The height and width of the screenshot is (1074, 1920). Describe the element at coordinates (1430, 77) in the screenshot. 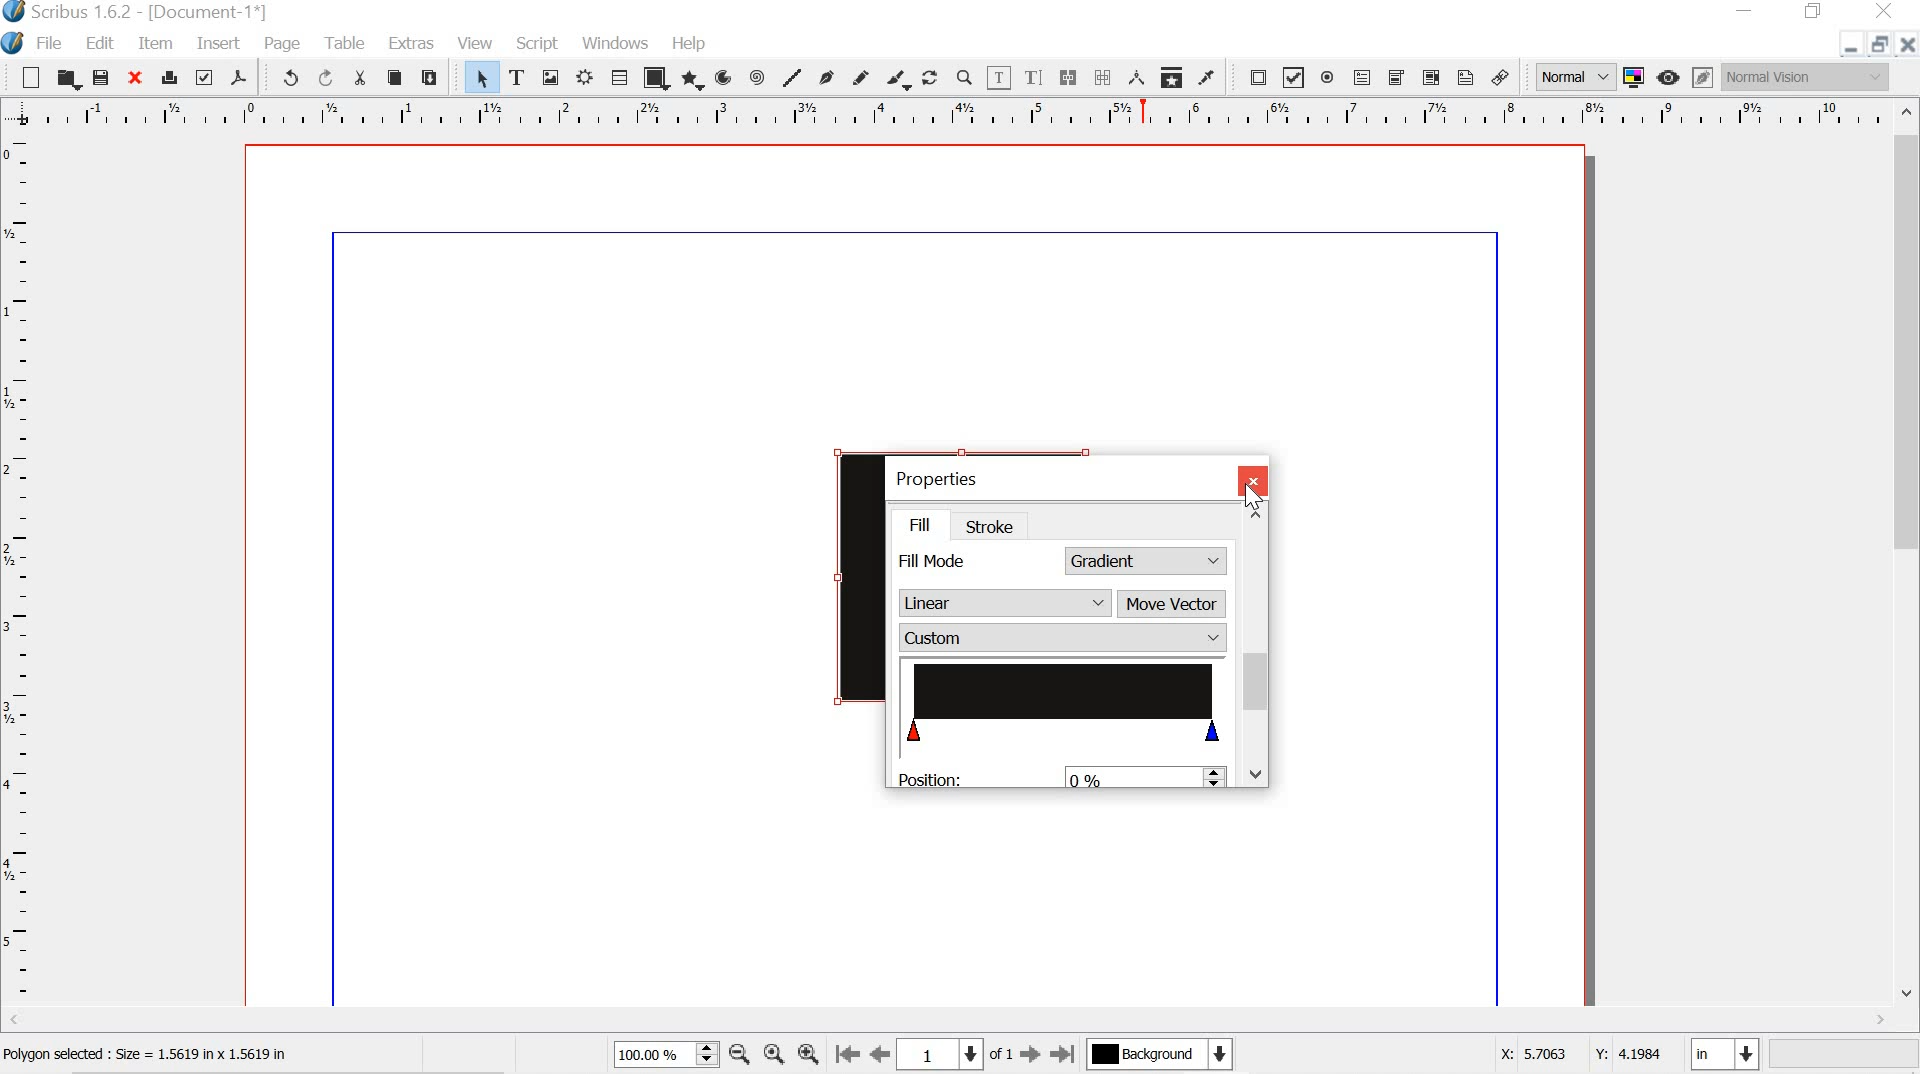

I see `pdf list` at that location.